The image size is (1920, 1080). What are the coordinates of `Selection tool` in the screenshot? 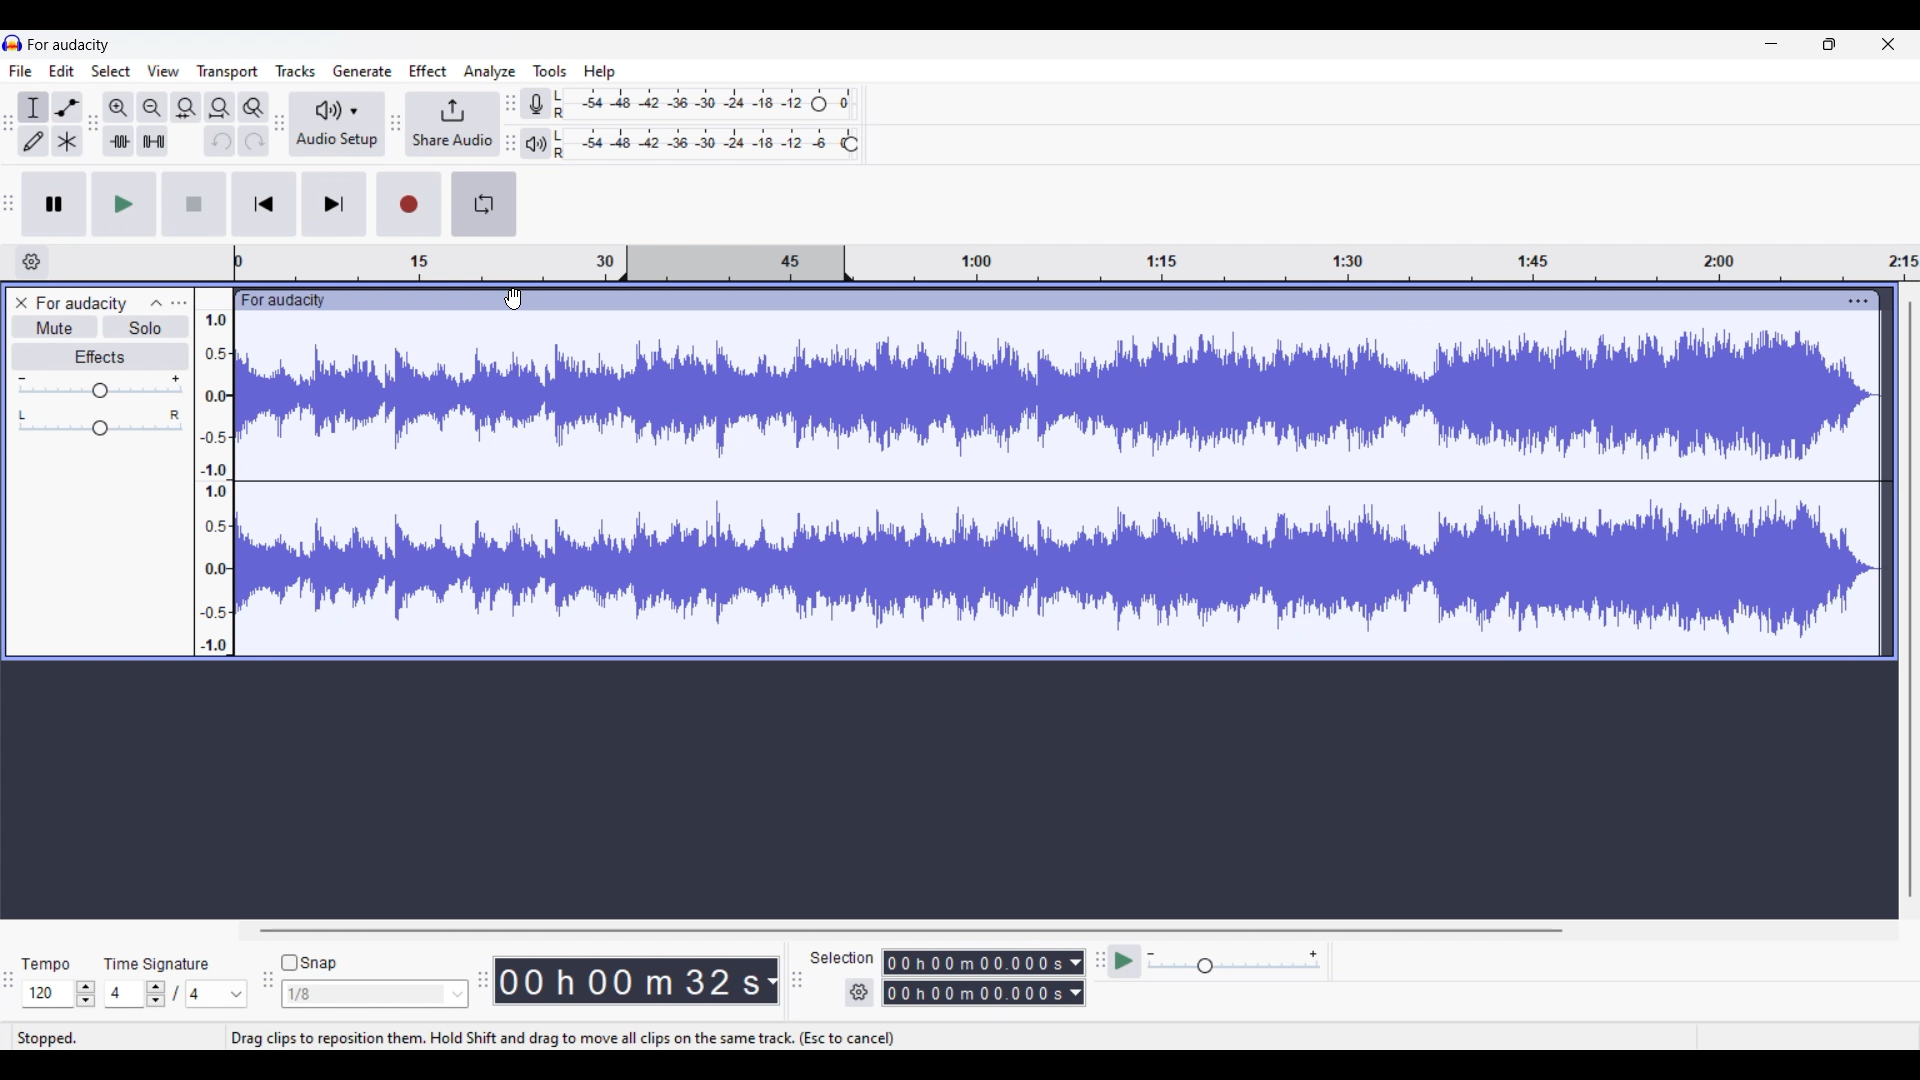 It's located at (34, 107).